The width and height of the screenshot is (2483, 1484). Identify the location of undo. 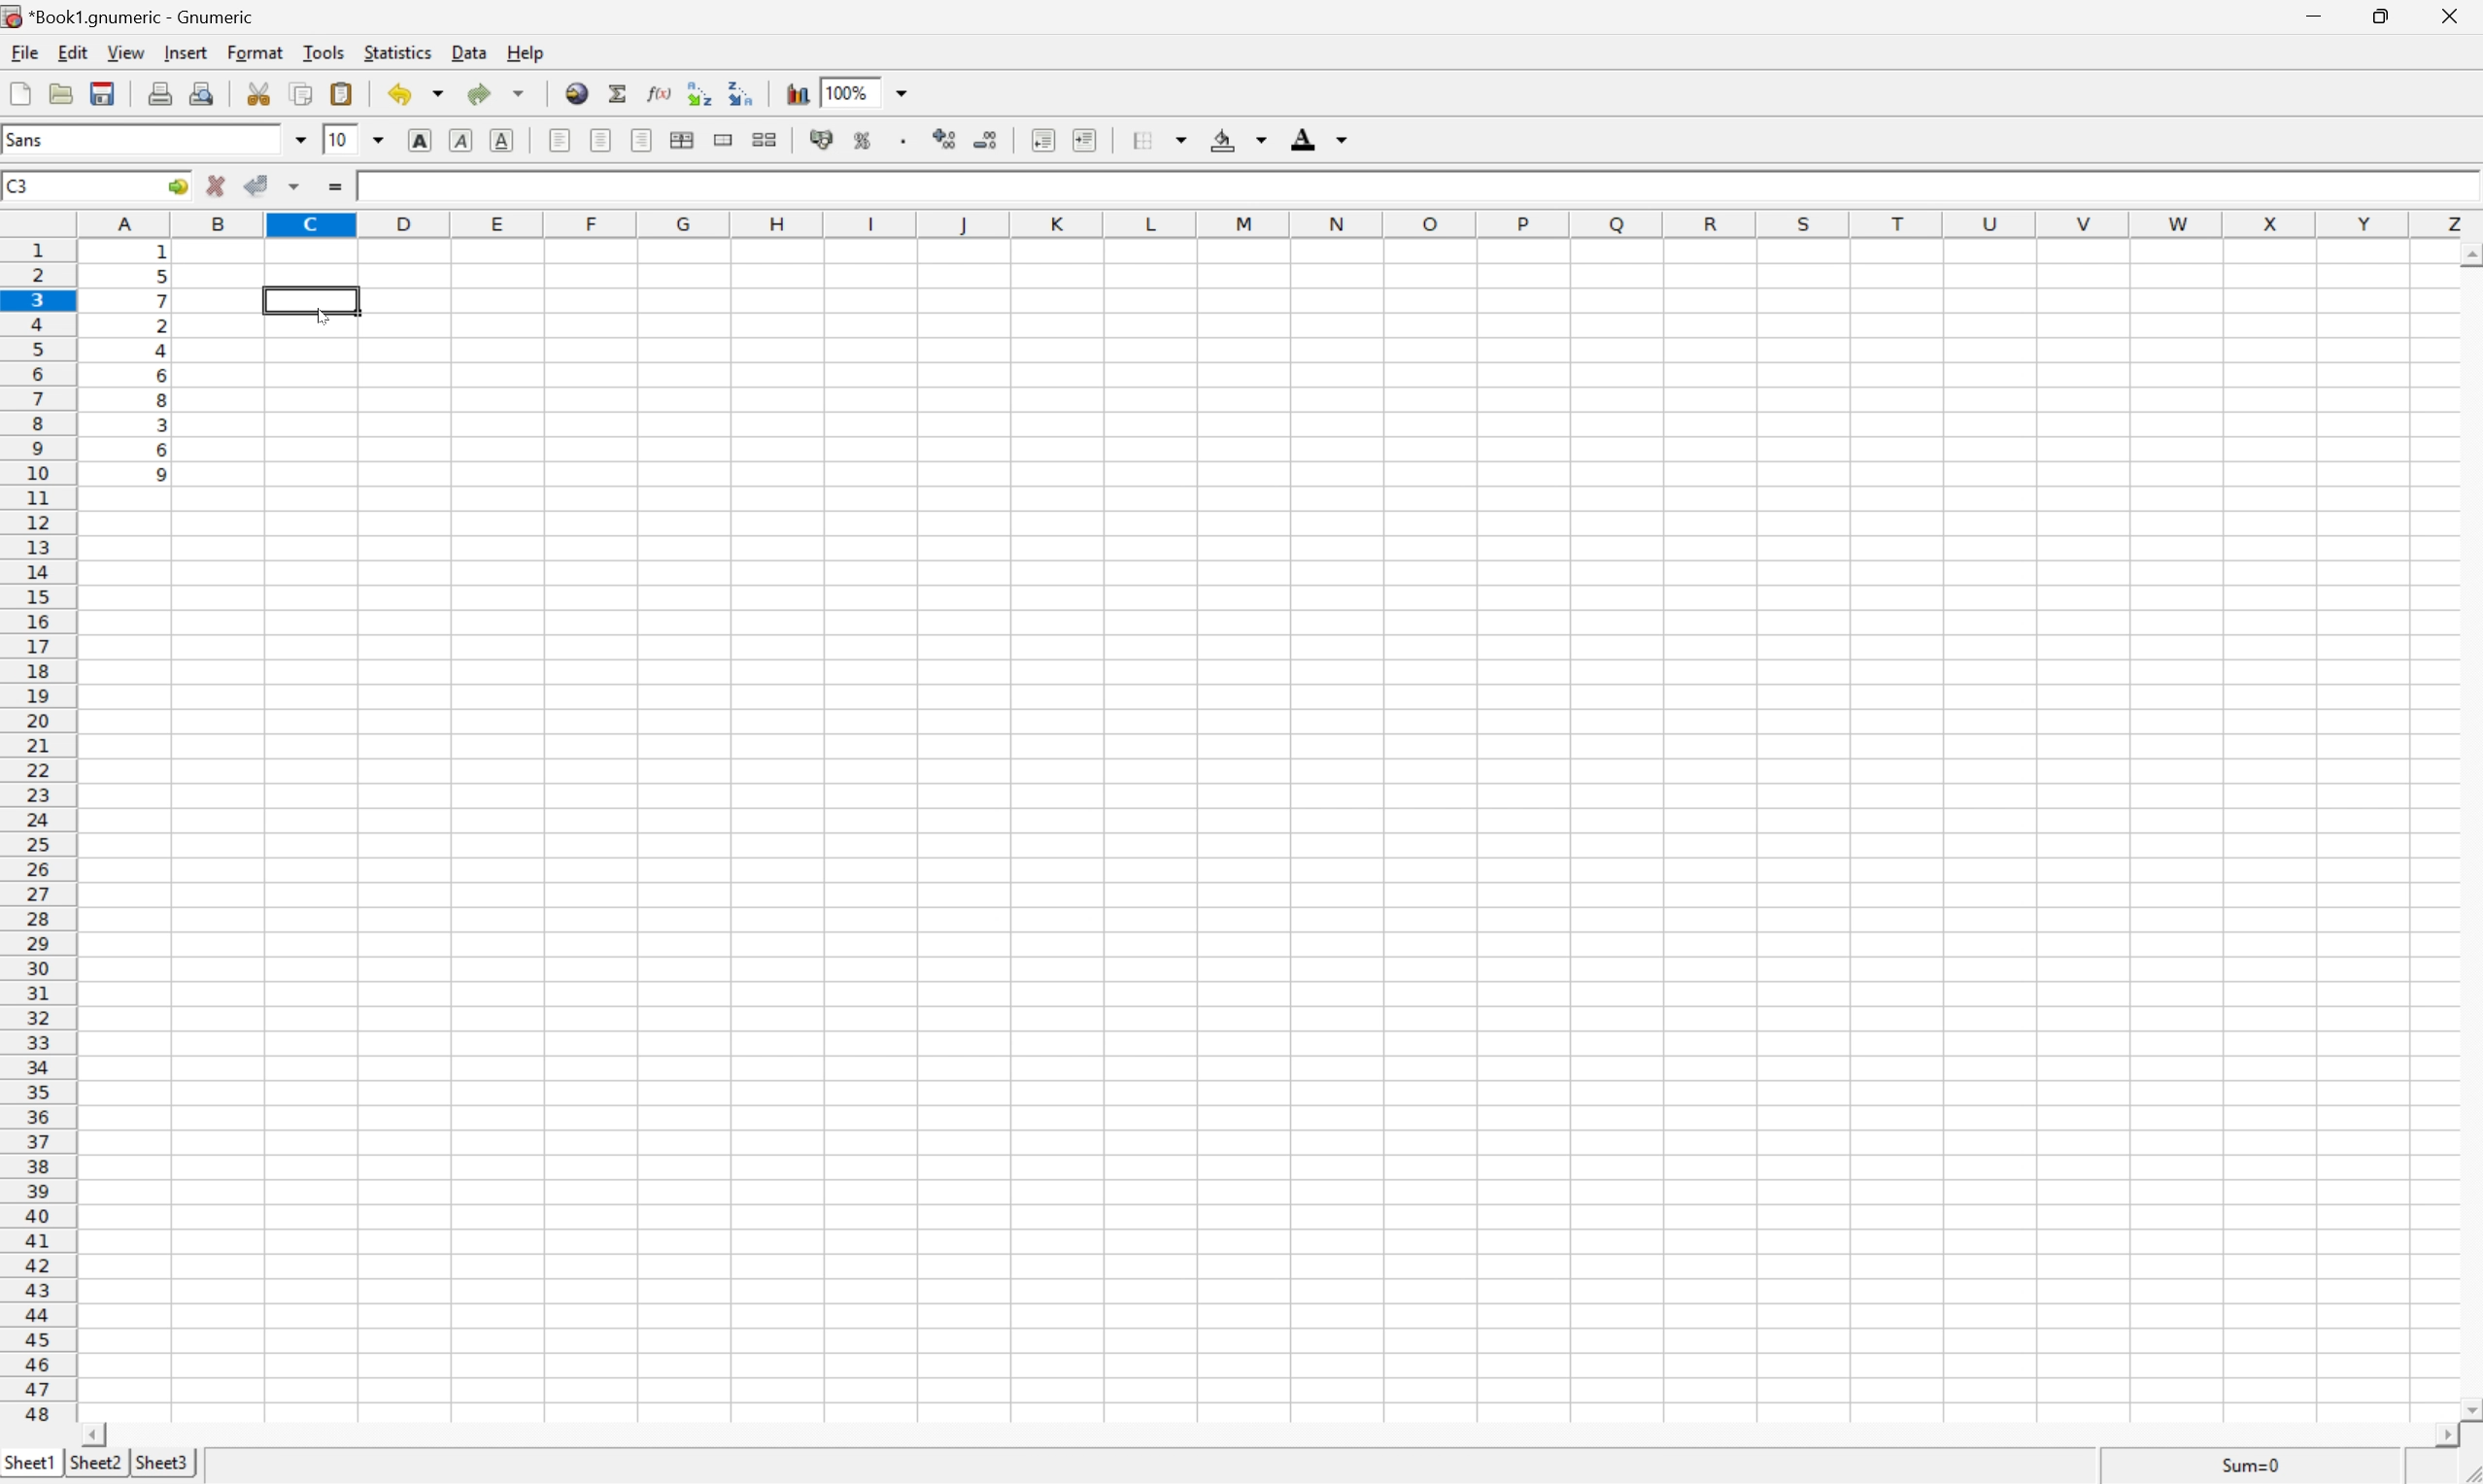
(411, 94).